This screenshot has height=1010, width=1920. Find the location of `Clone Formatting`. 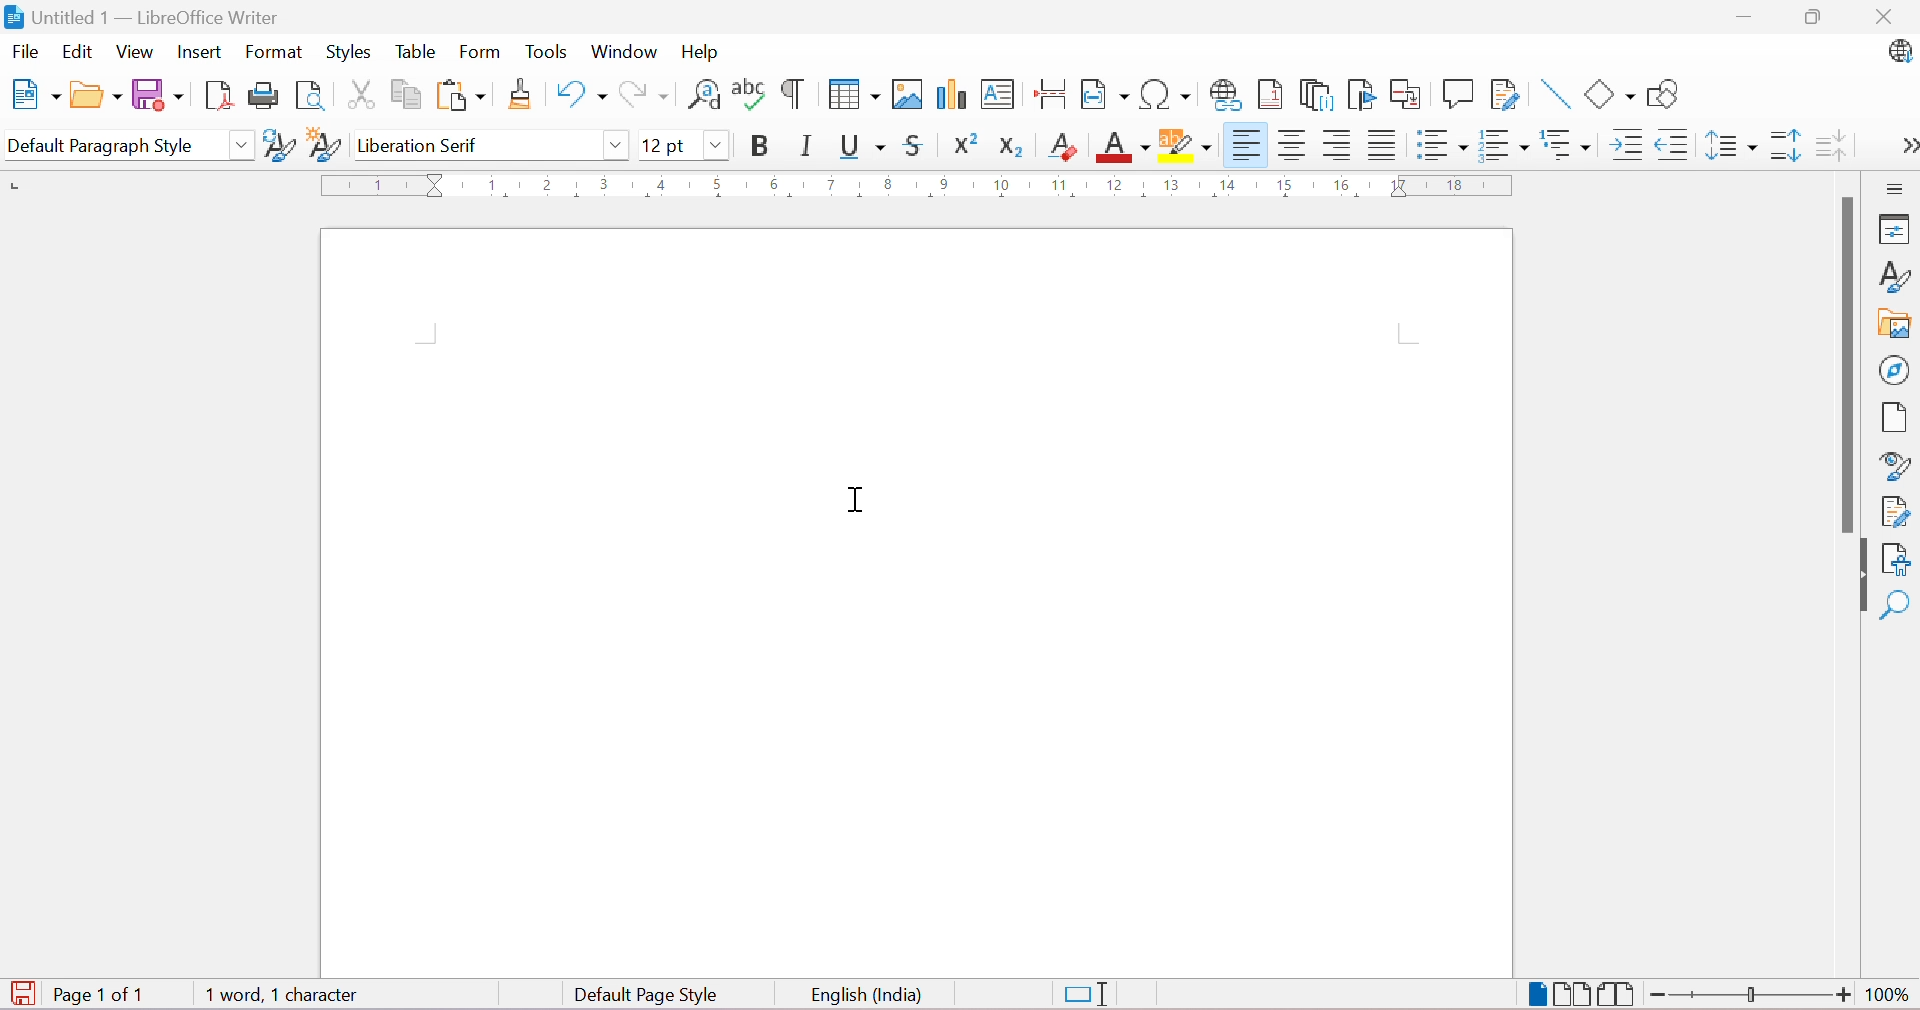

Clone Formatting is located at coordinates (520, 95).